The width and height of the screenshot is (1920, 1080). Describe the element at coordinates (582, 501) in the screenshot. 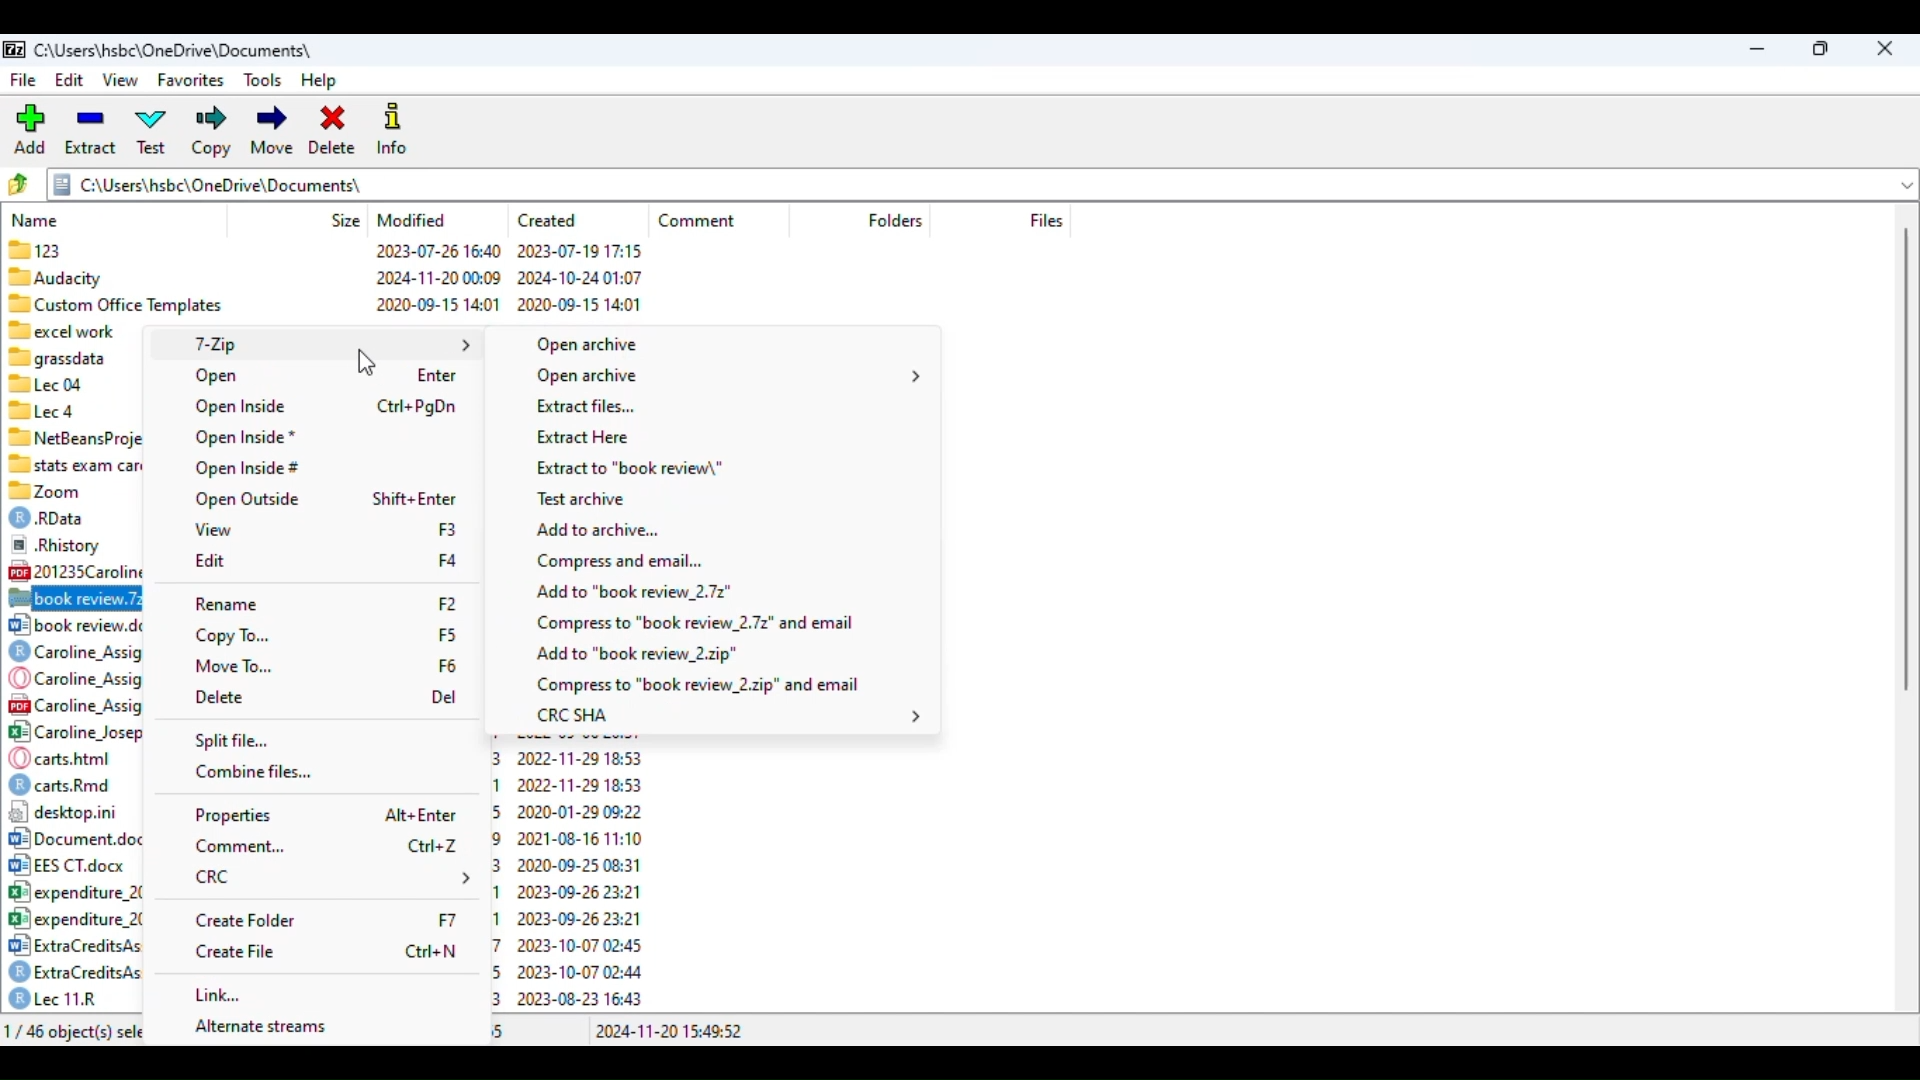

I see `test archive` at that location.